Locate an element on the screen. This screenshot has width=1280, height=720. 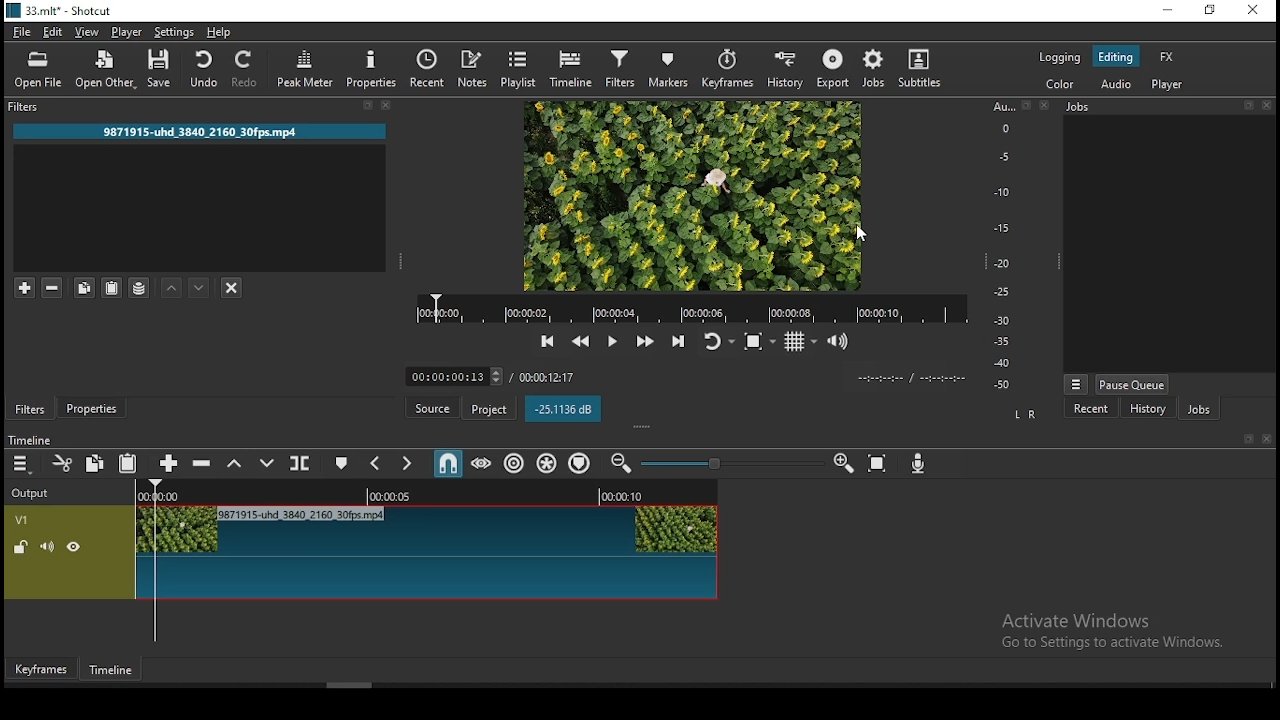
deselct filter is located at coordinates (231, 289).